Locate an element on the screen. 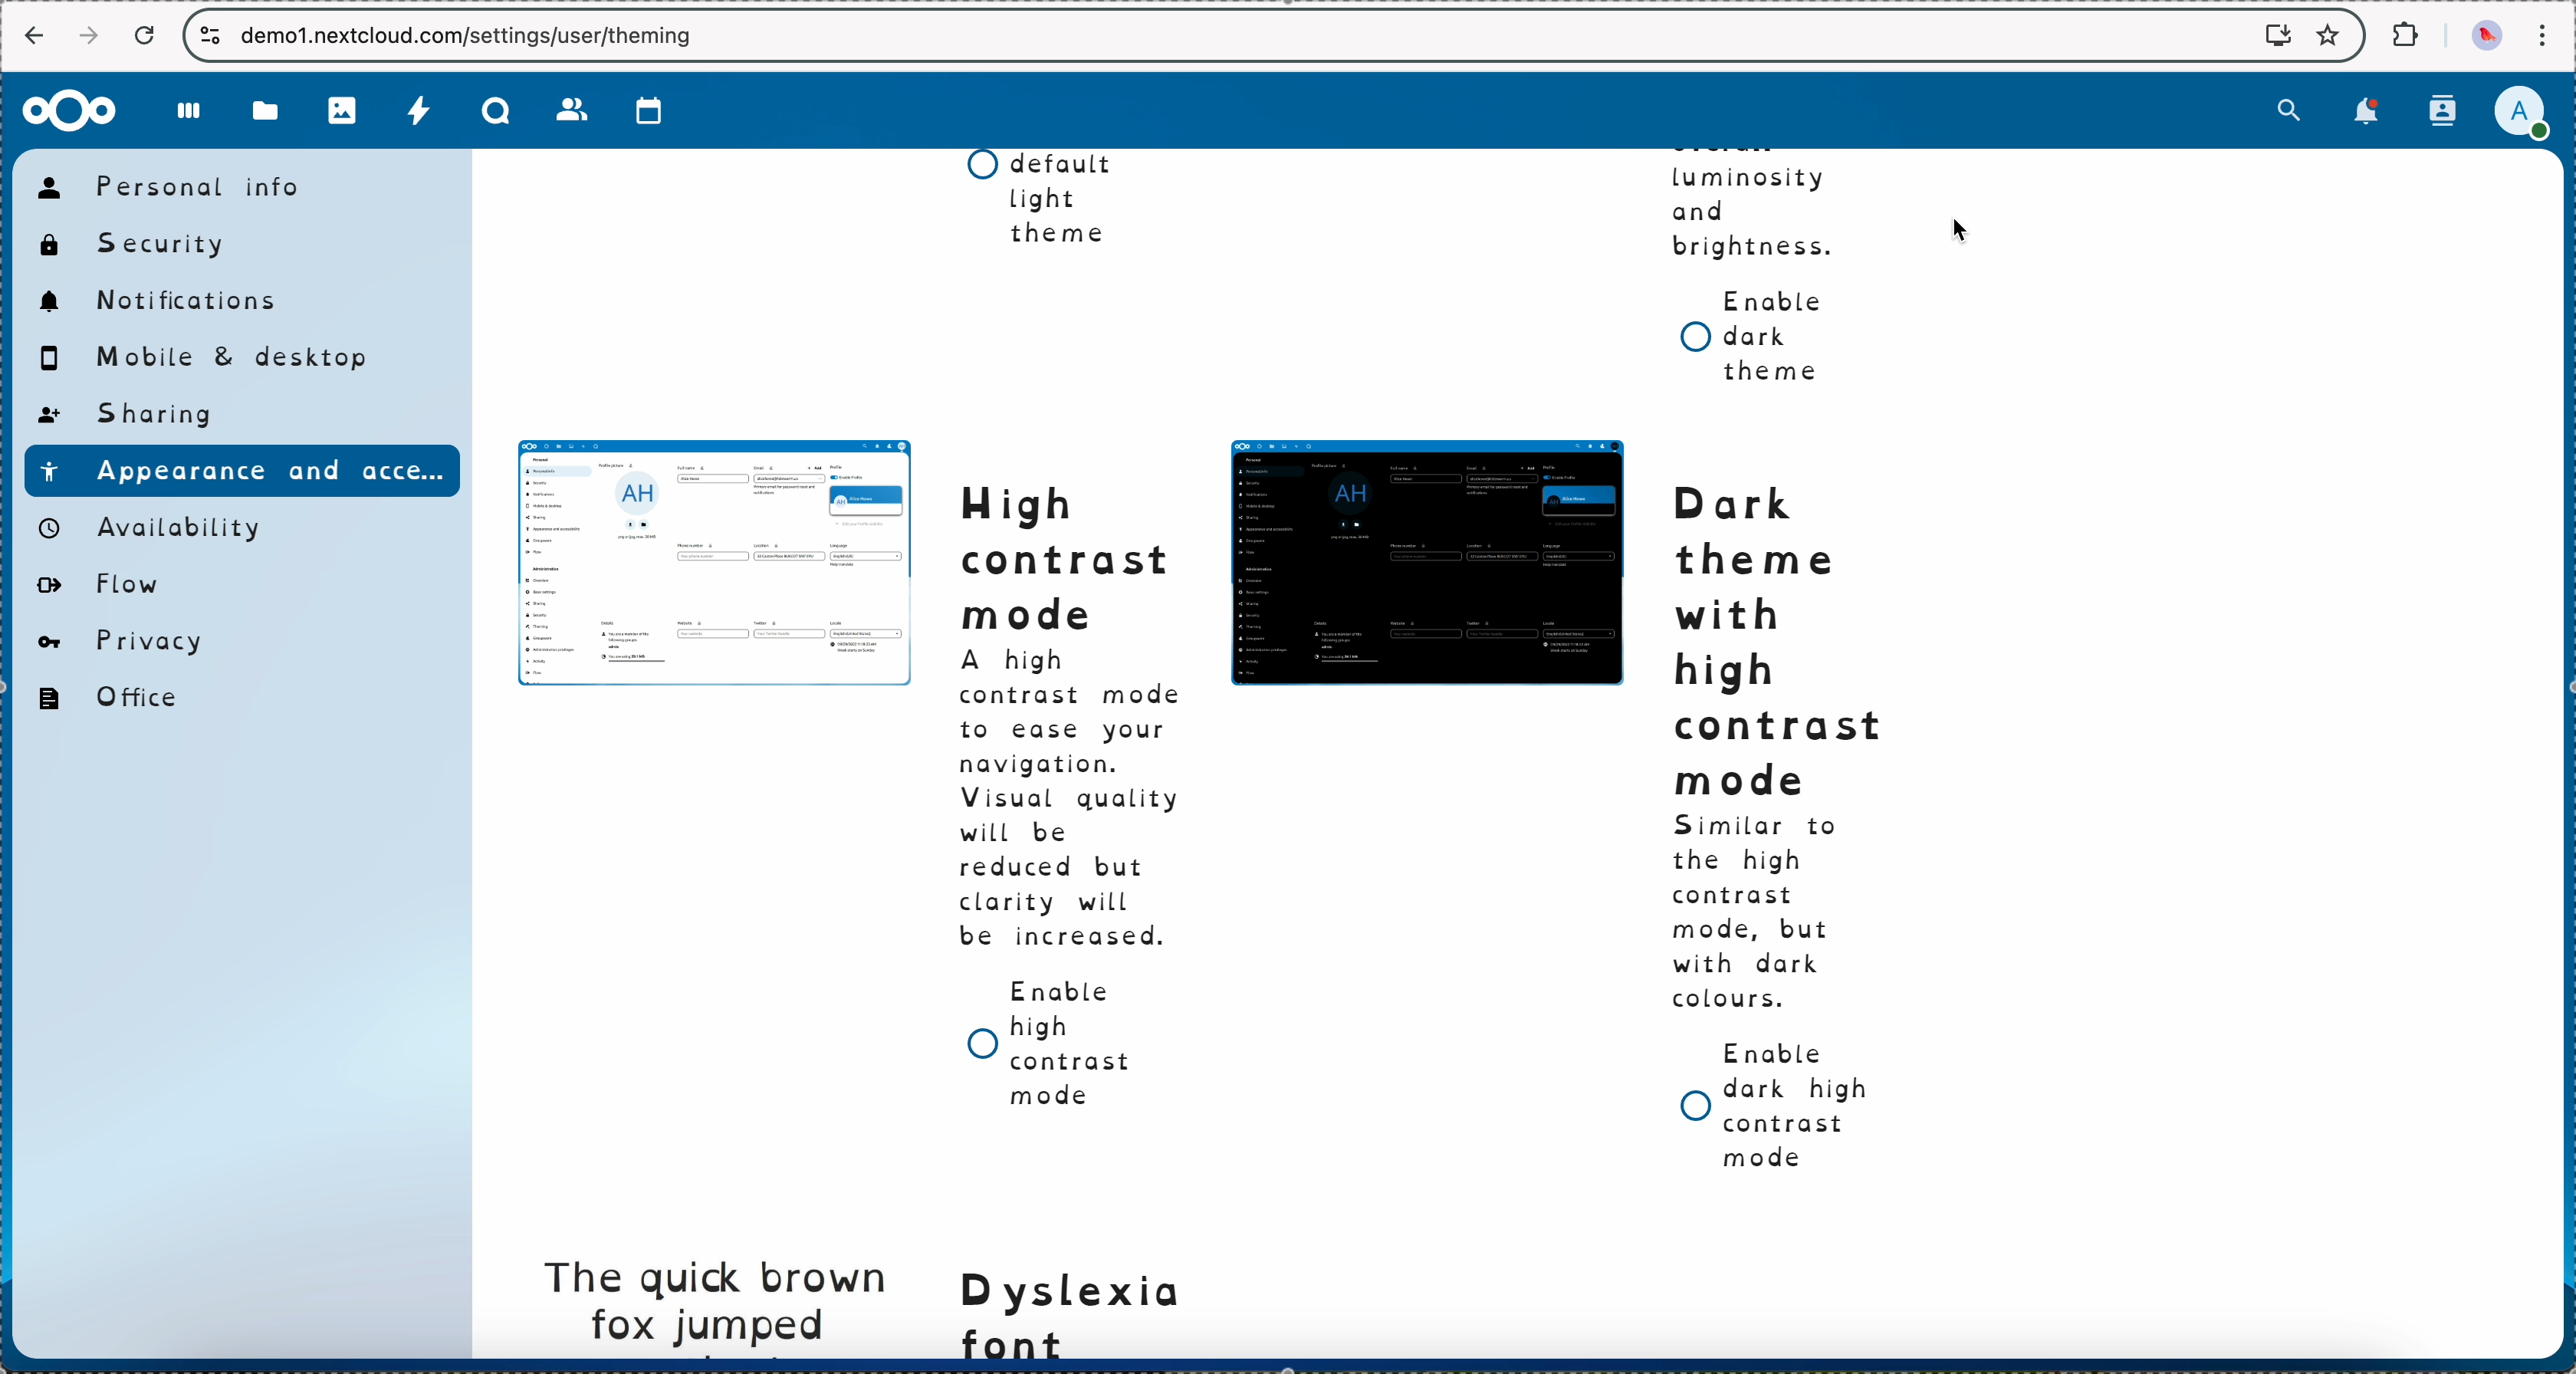 This screenshot has height=1374, width=2576. Talk is located at coordinates (492, 112).